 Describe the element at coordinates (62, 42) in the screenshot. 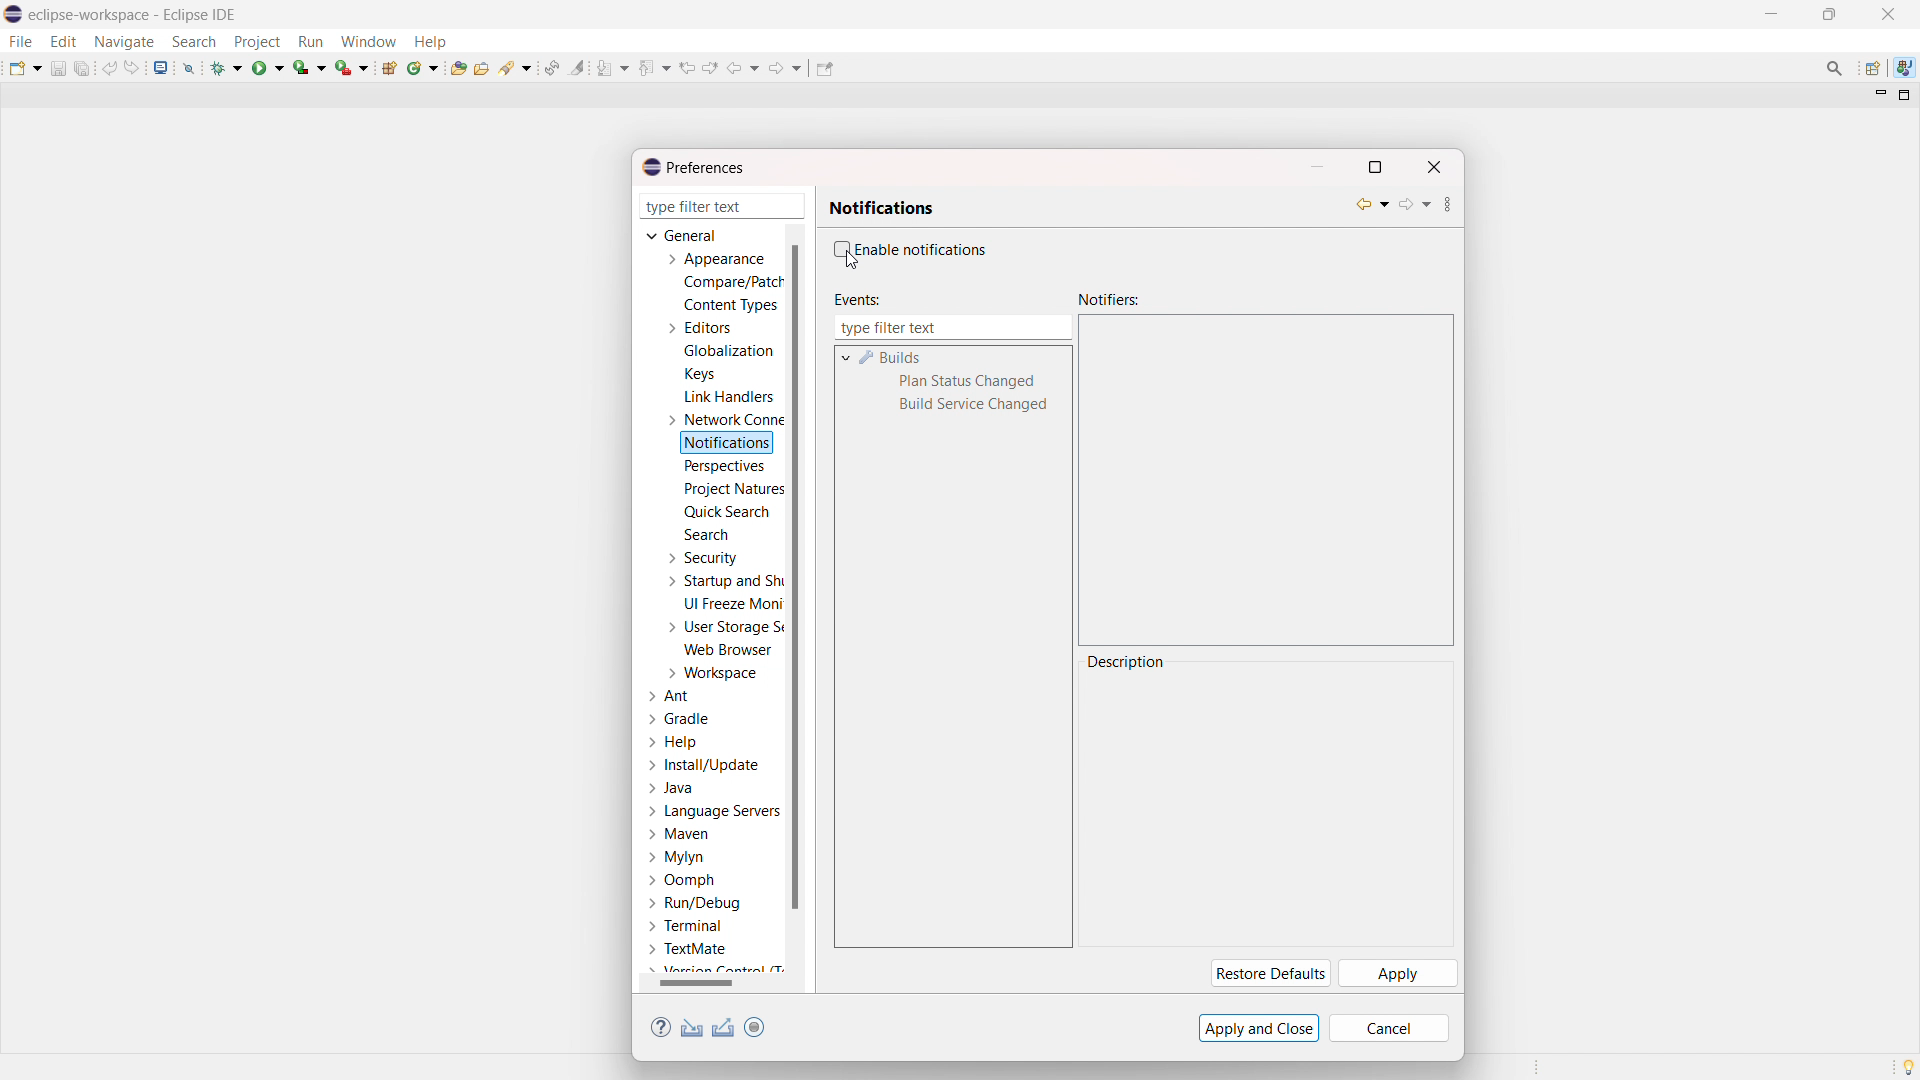

I see `edit` at that location.